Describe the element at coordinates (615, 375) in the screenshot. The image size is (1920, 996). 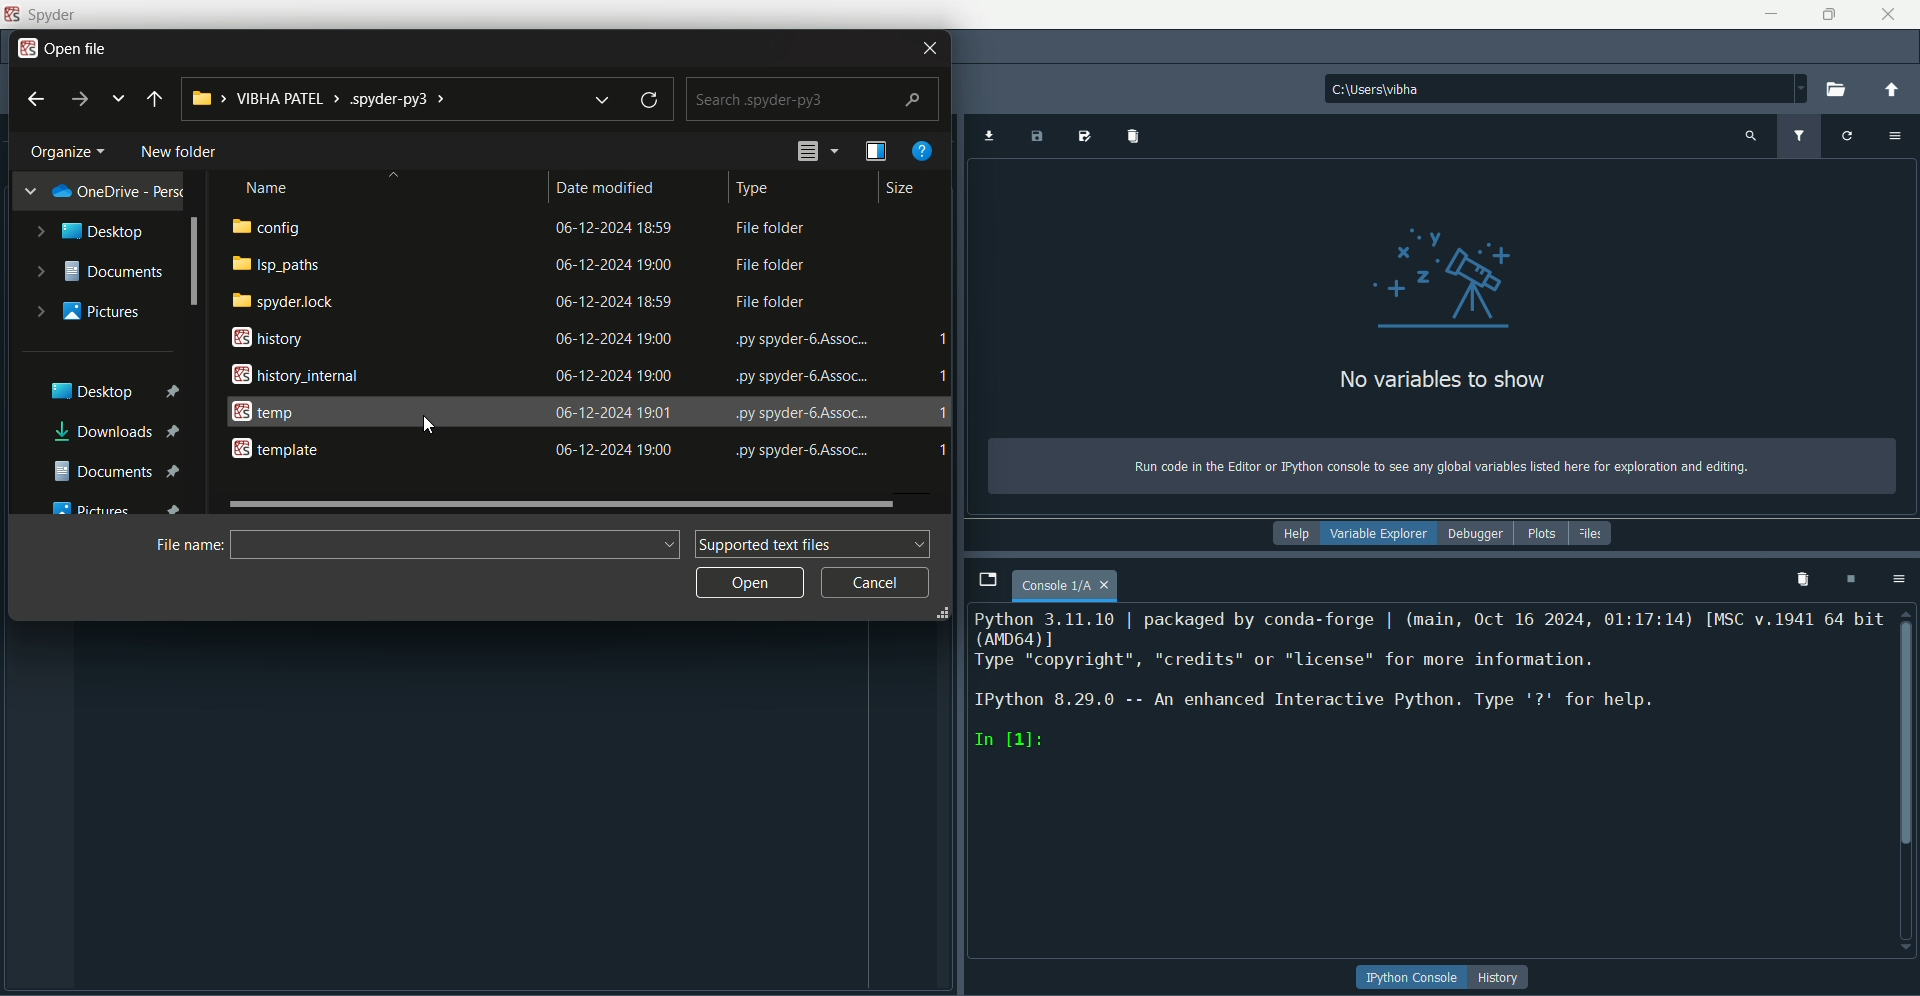
I see `date` at that location.